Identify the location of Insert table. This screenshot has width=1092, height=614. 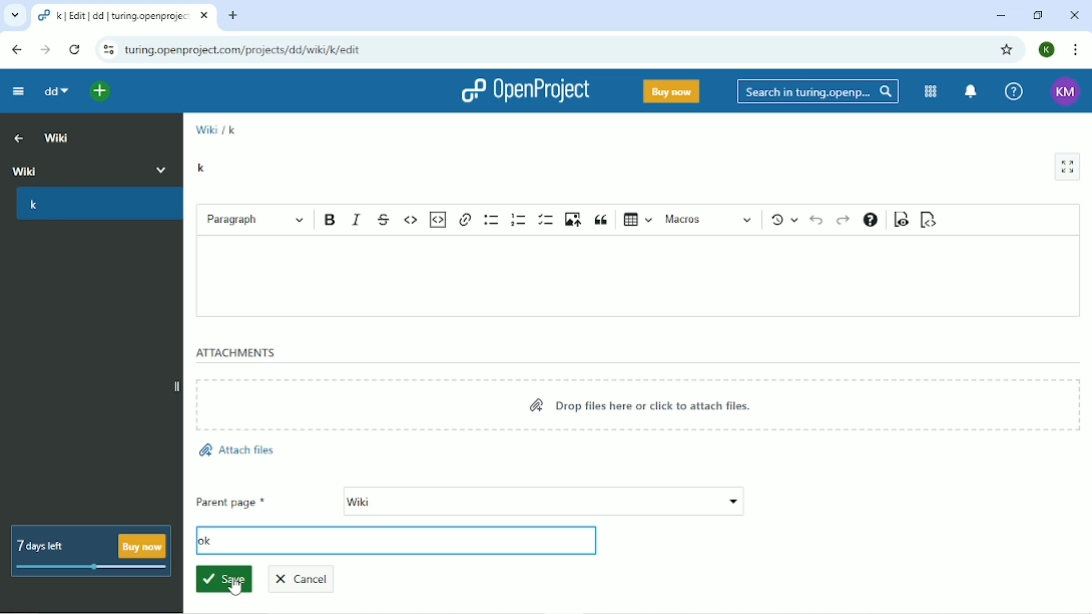
(639, 218).